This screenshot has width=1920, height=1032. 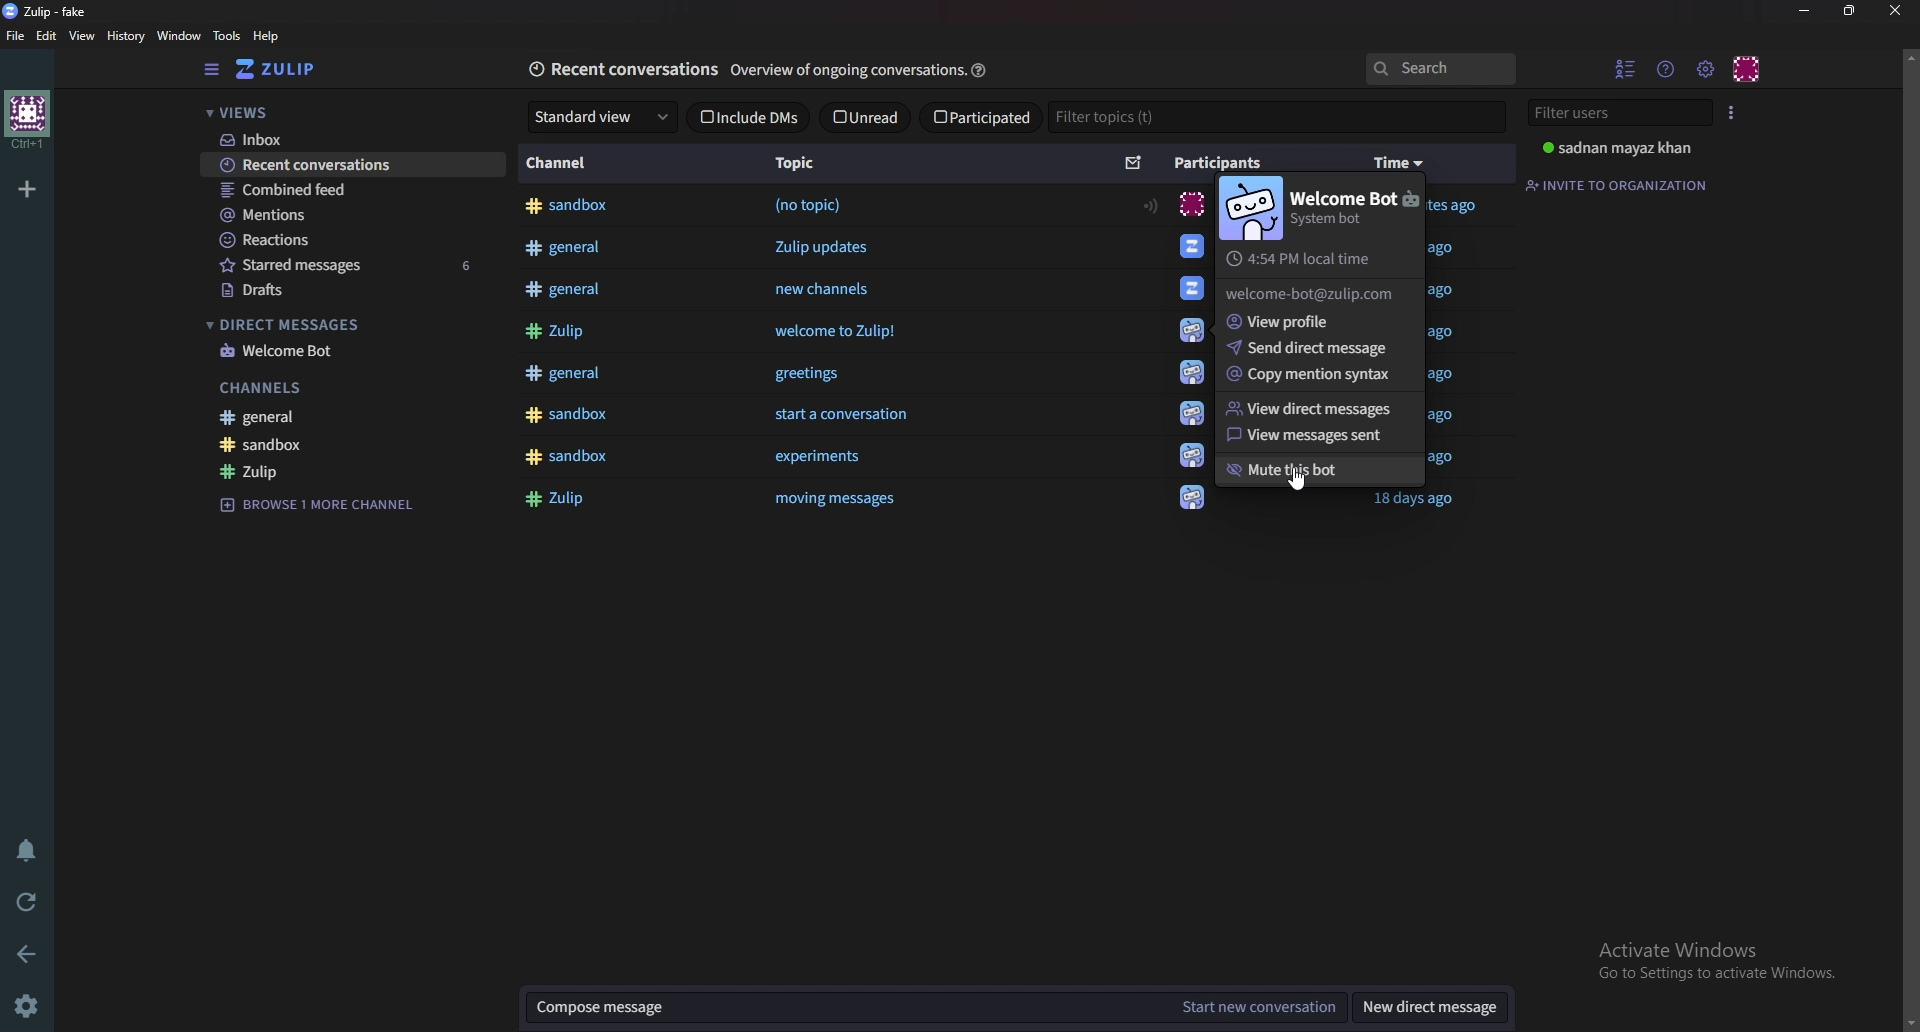 What do you see at coordinates (1399, 165) in the screenshot?
I see `time` at bounding box center [1399, 165].